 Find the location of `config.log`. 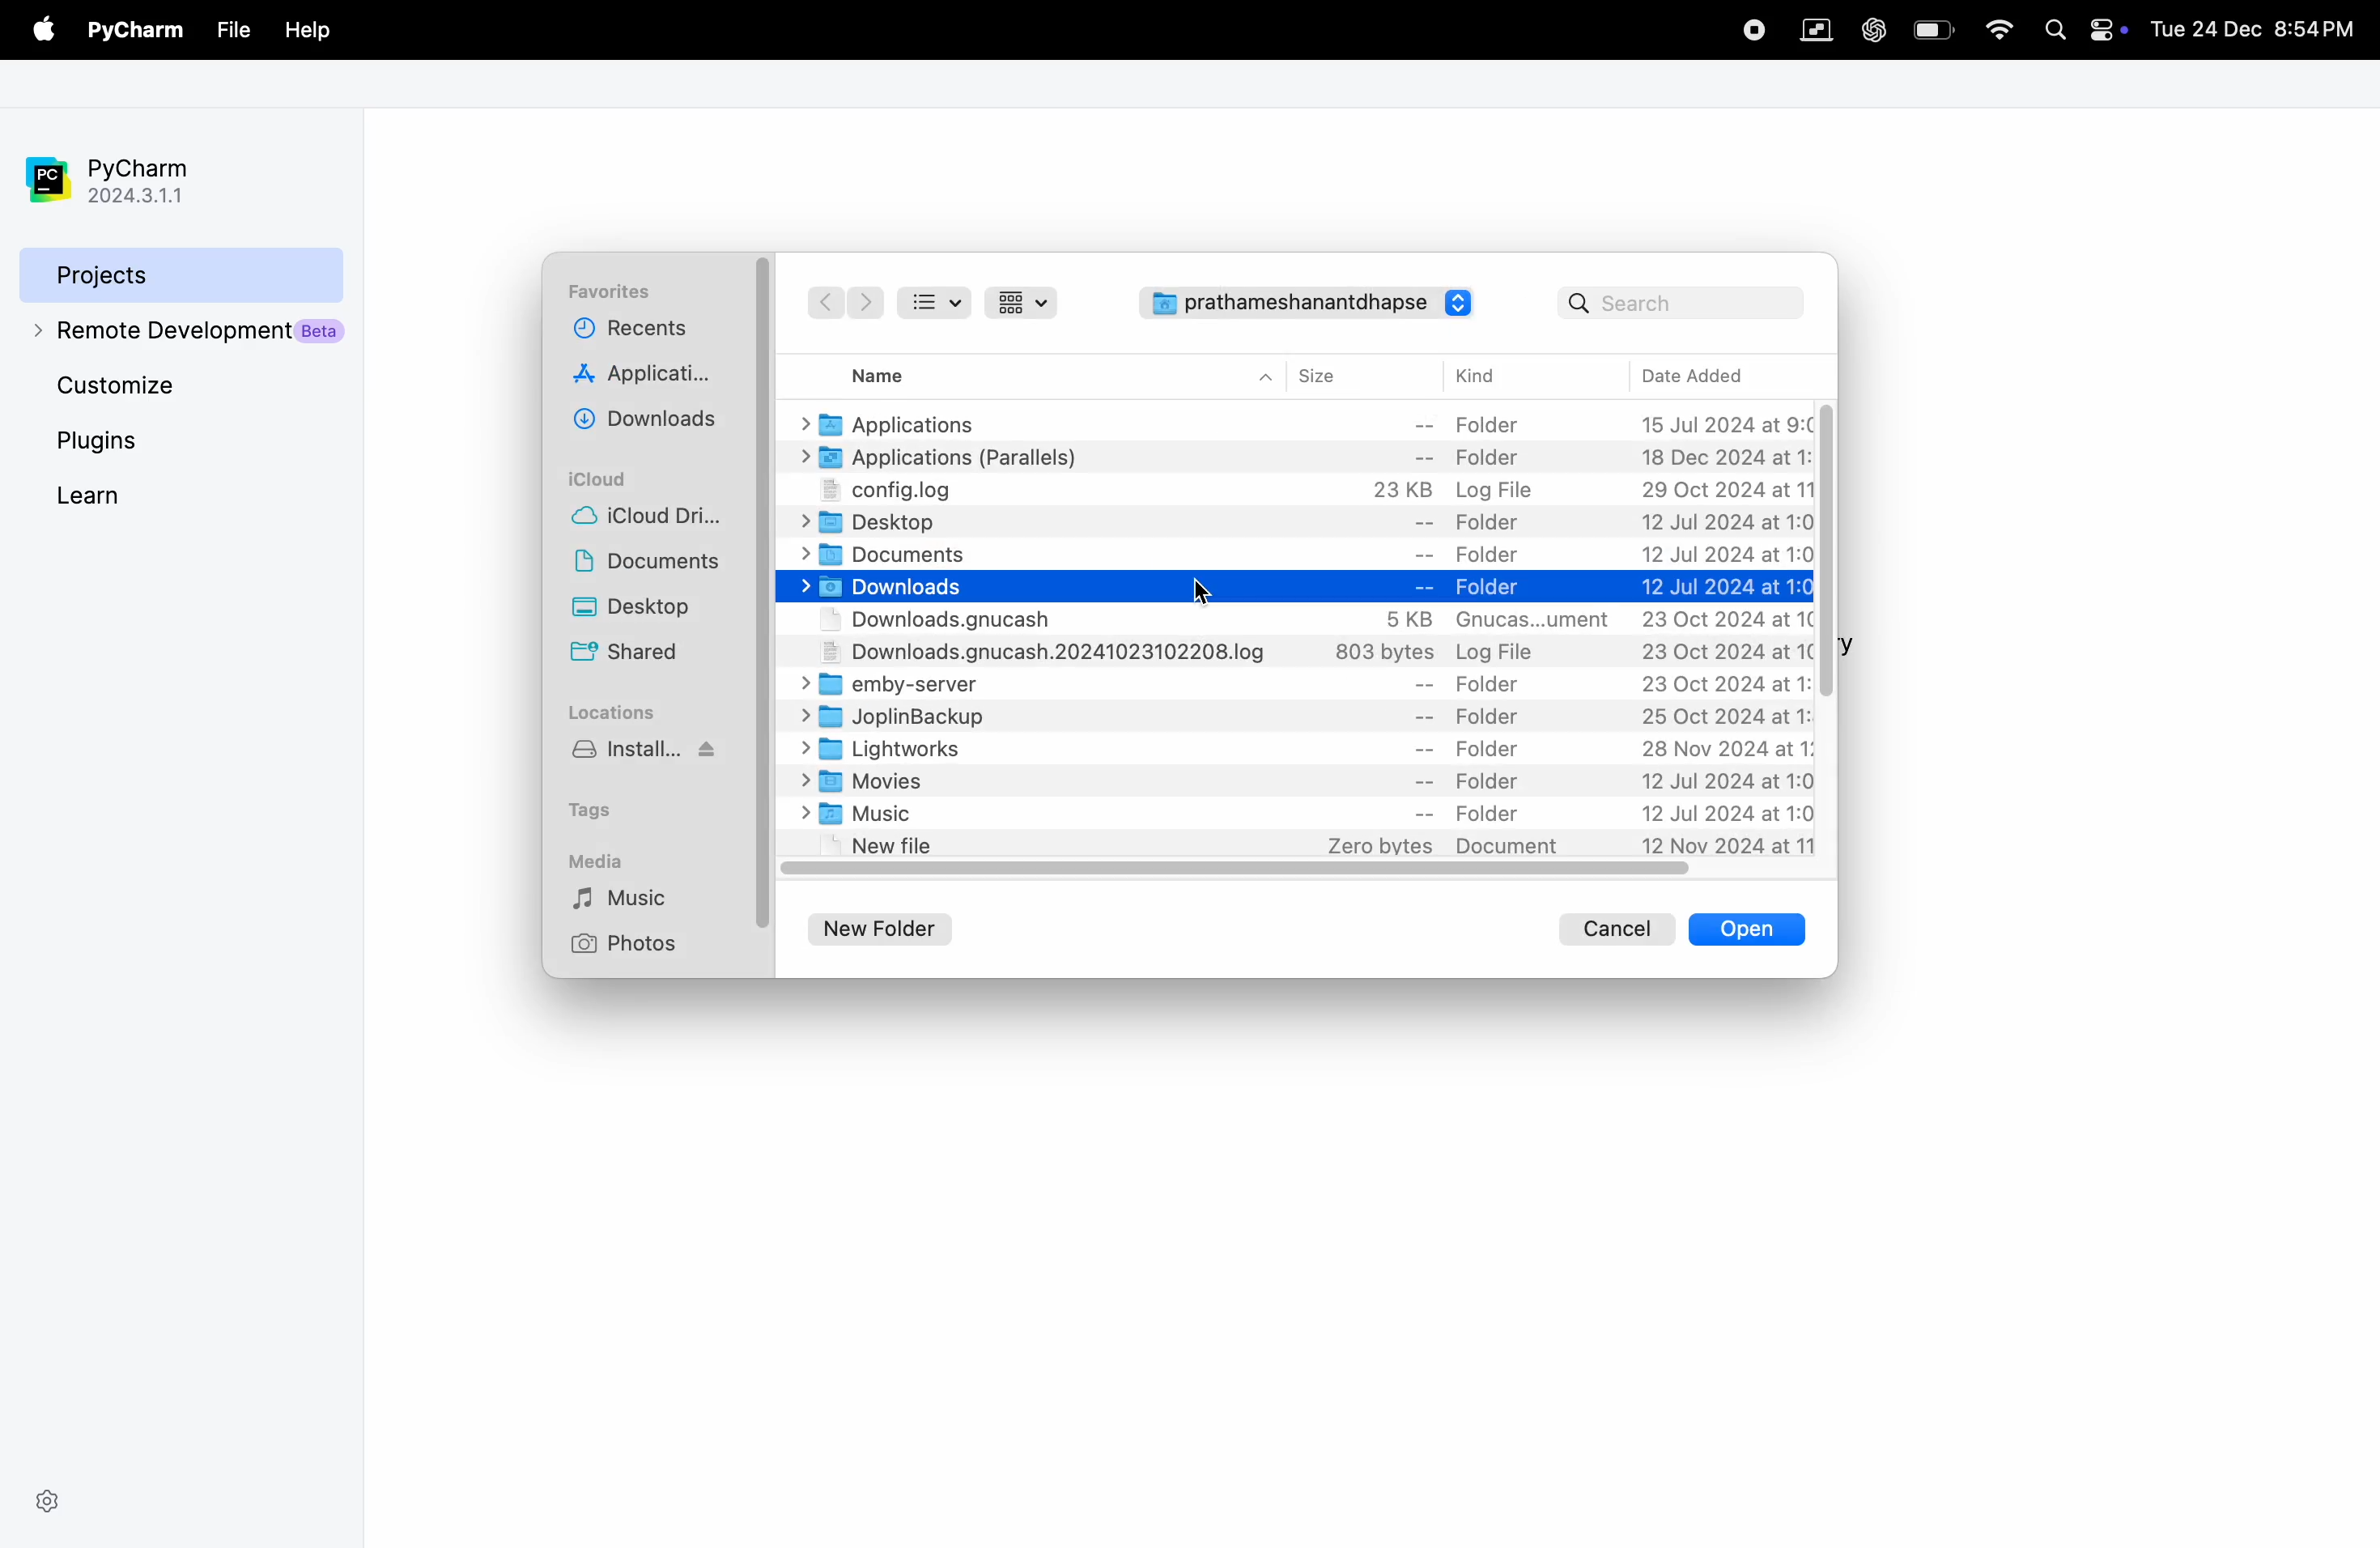

config.log is located at coordinates (1298, 491).